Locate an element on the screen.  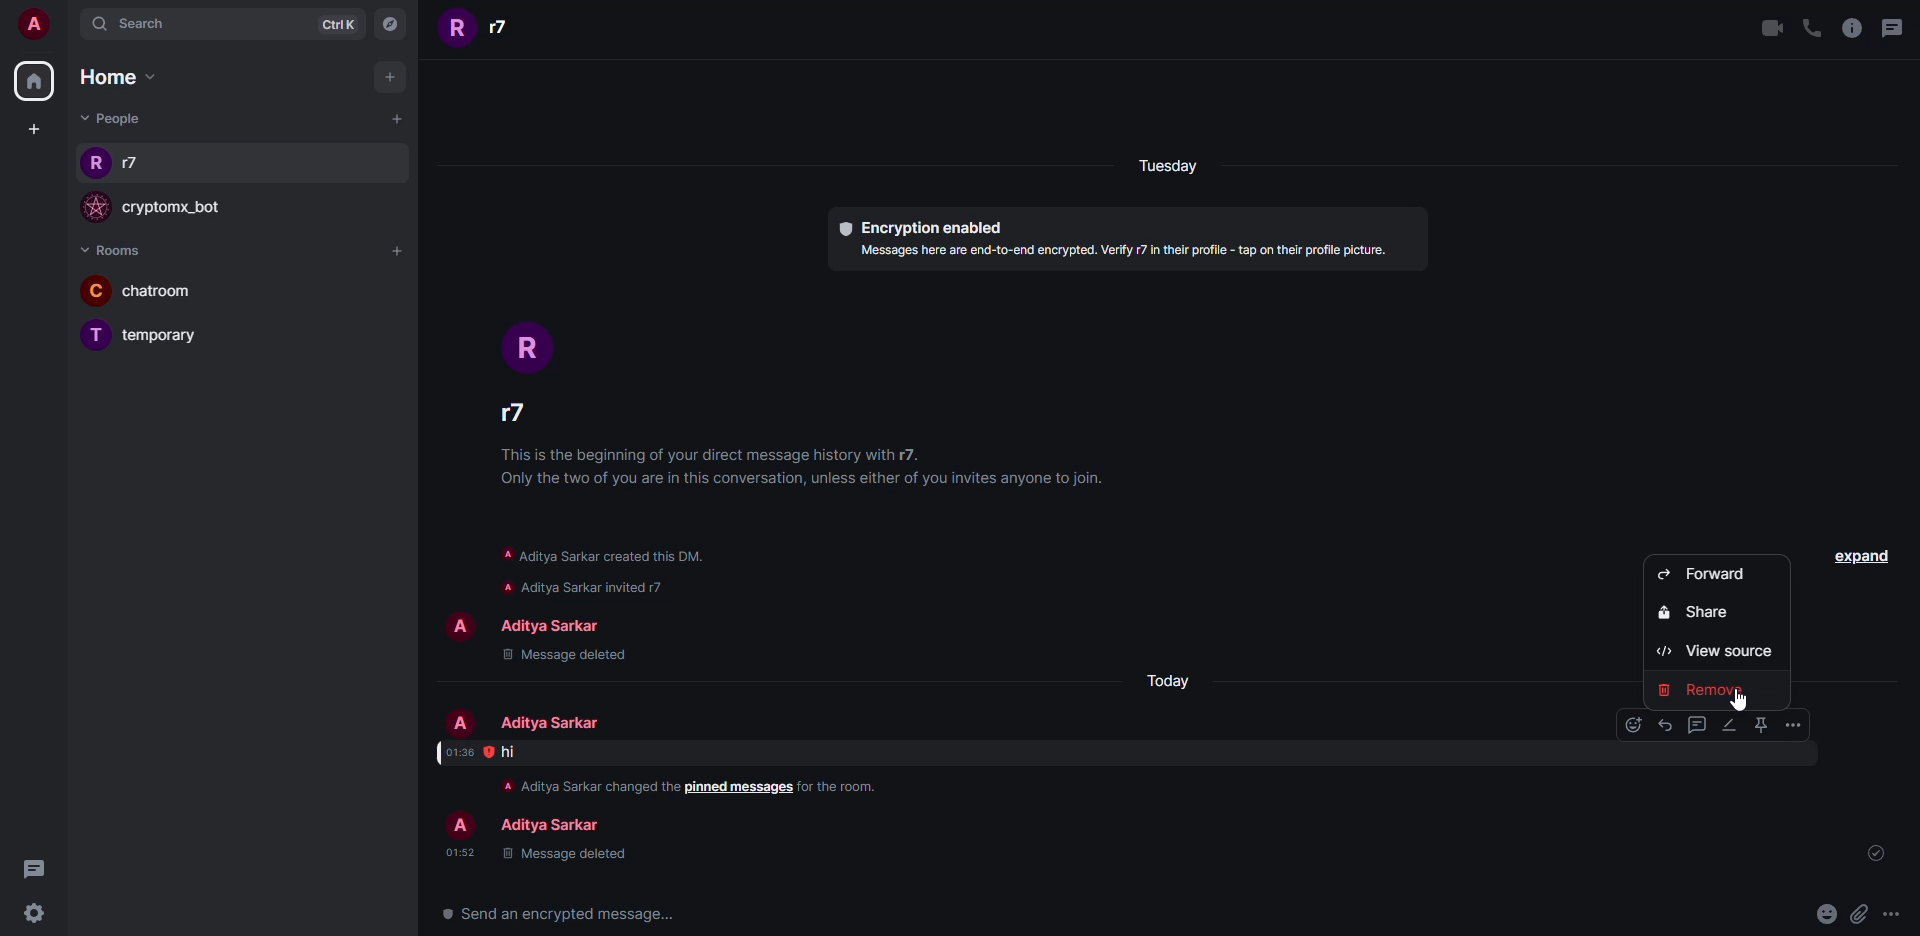
emoji is located at coordinates (1825, 912).